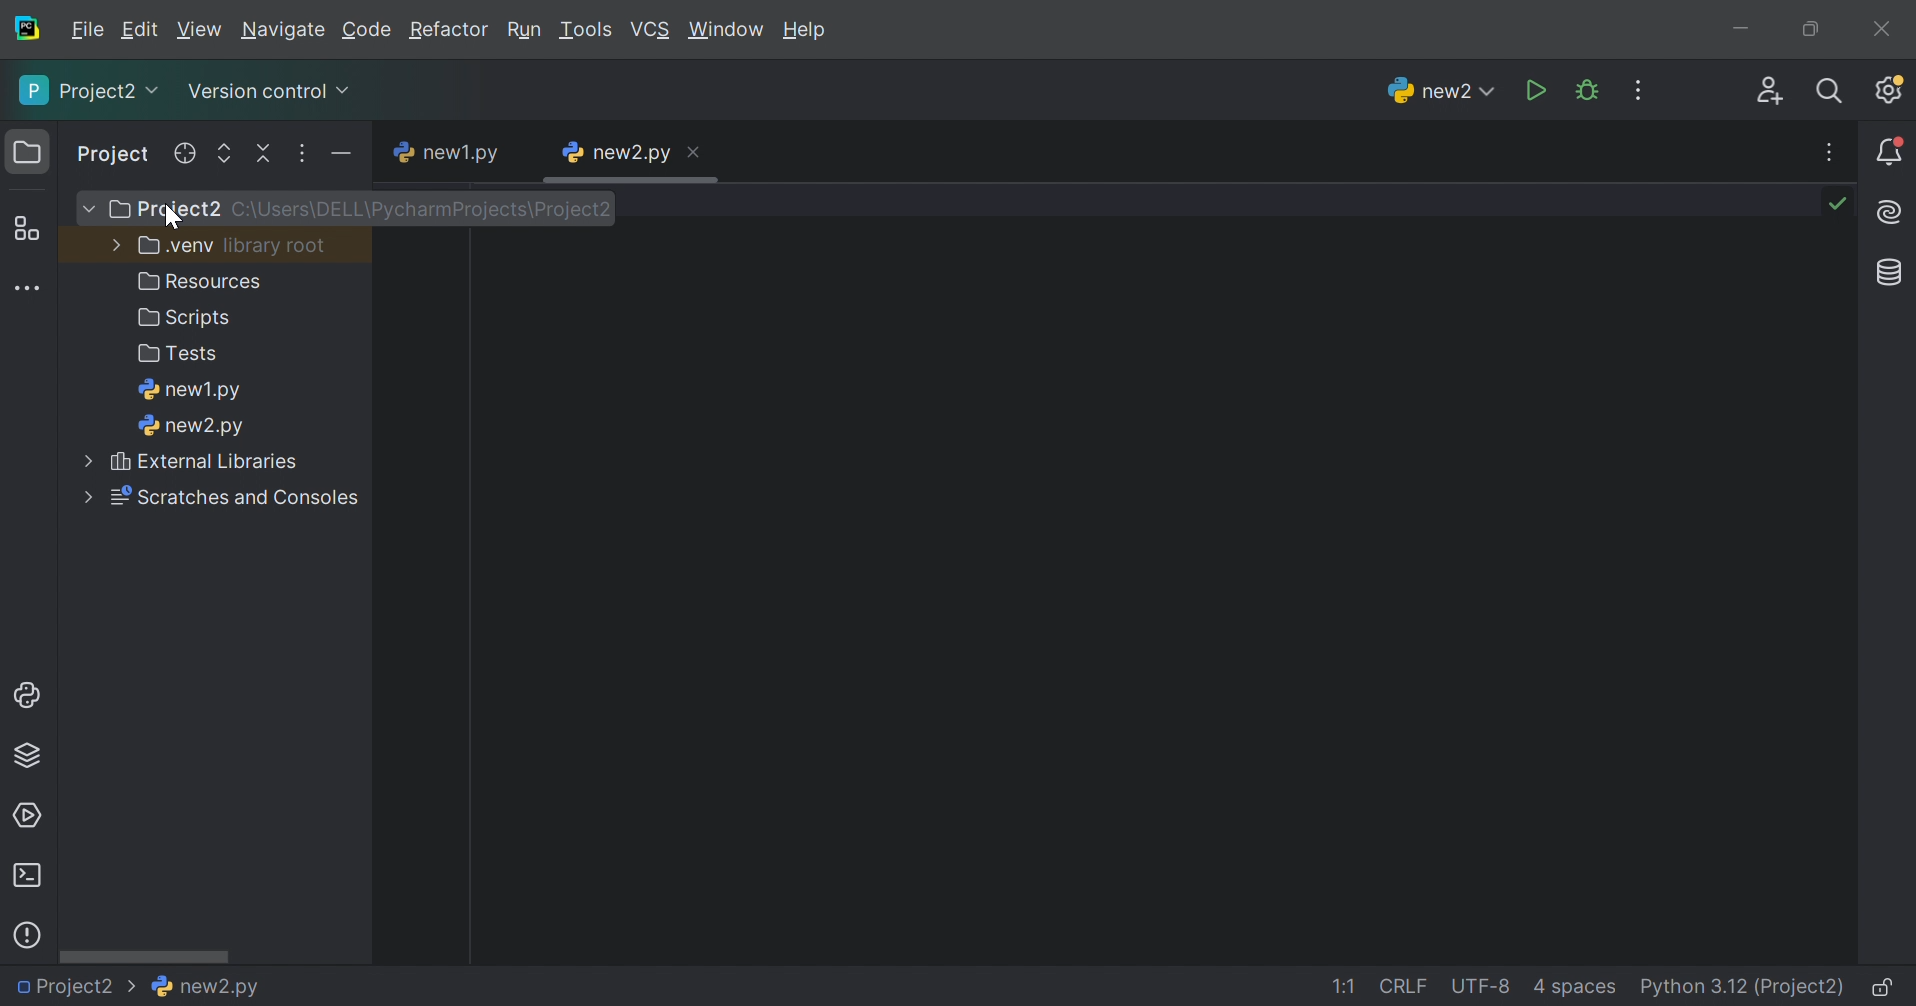 This screenshot has height=1006, width=1916. I want to click on cursor, so click(172, 218).